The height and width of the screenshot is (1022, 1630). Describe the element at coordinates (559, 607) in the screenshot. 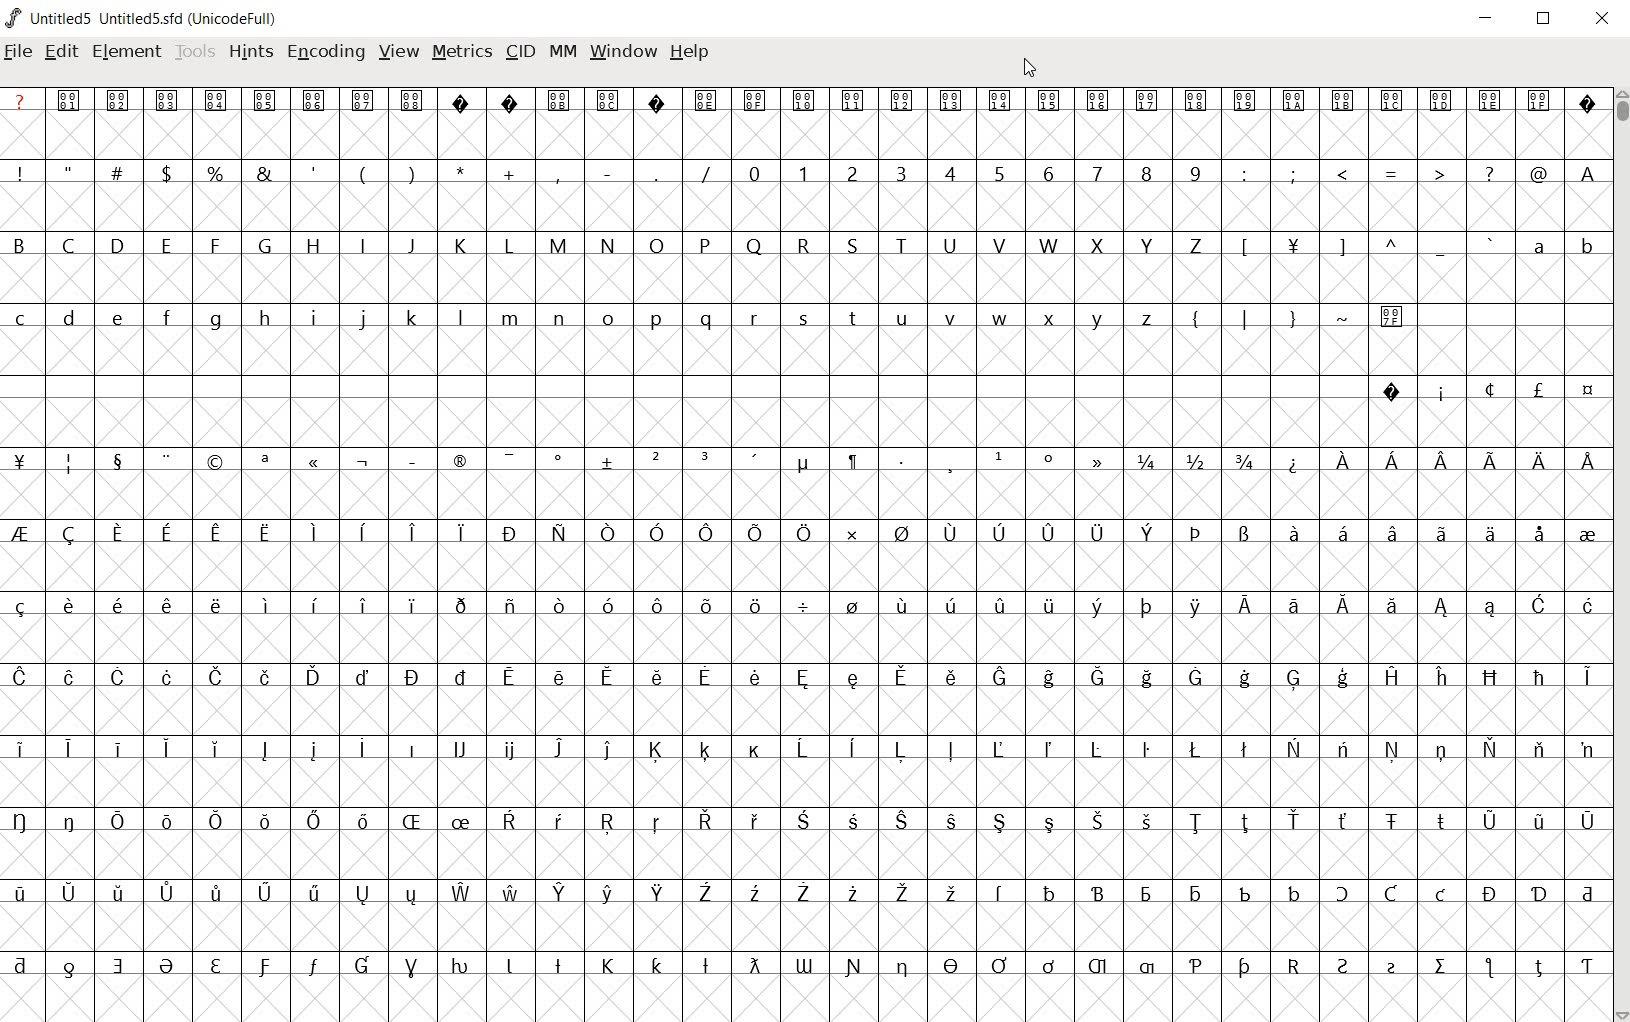

I see `Symbol` at that location.